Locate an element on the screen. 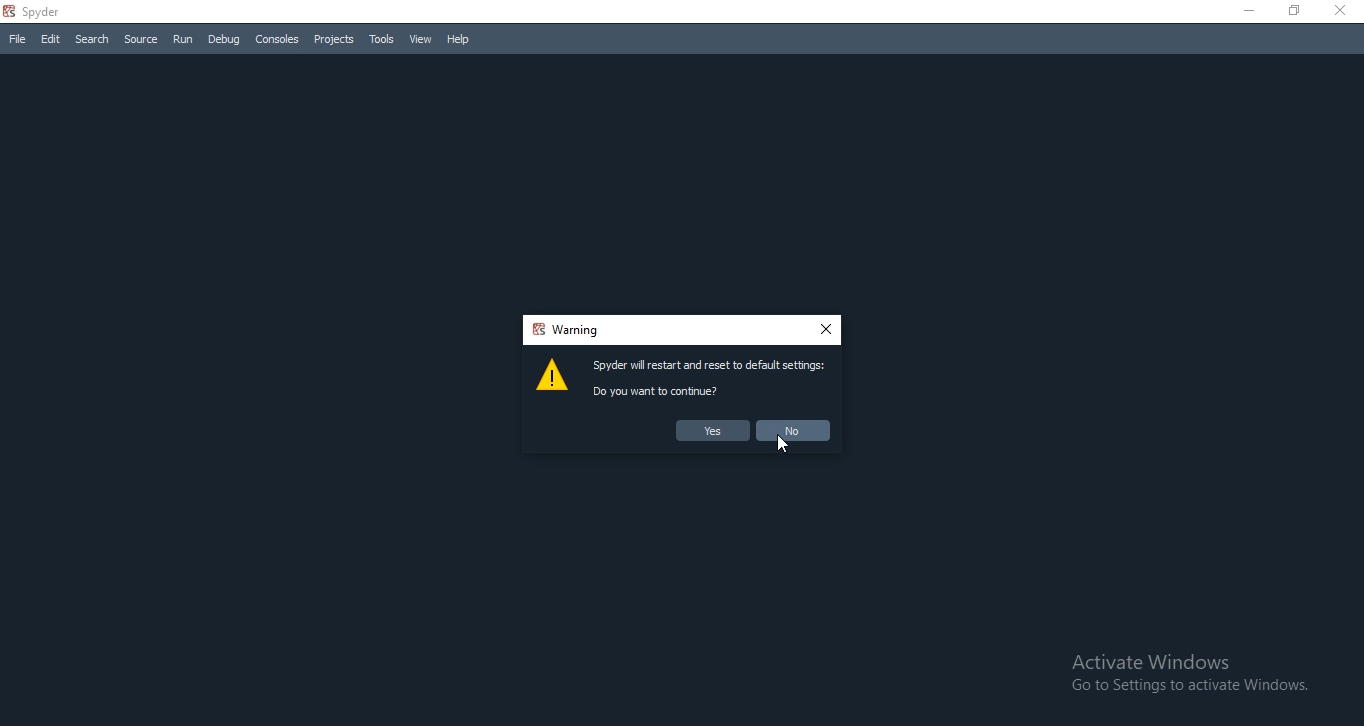 The image size is (1364, 726). close is located at coordinates (824, 332).